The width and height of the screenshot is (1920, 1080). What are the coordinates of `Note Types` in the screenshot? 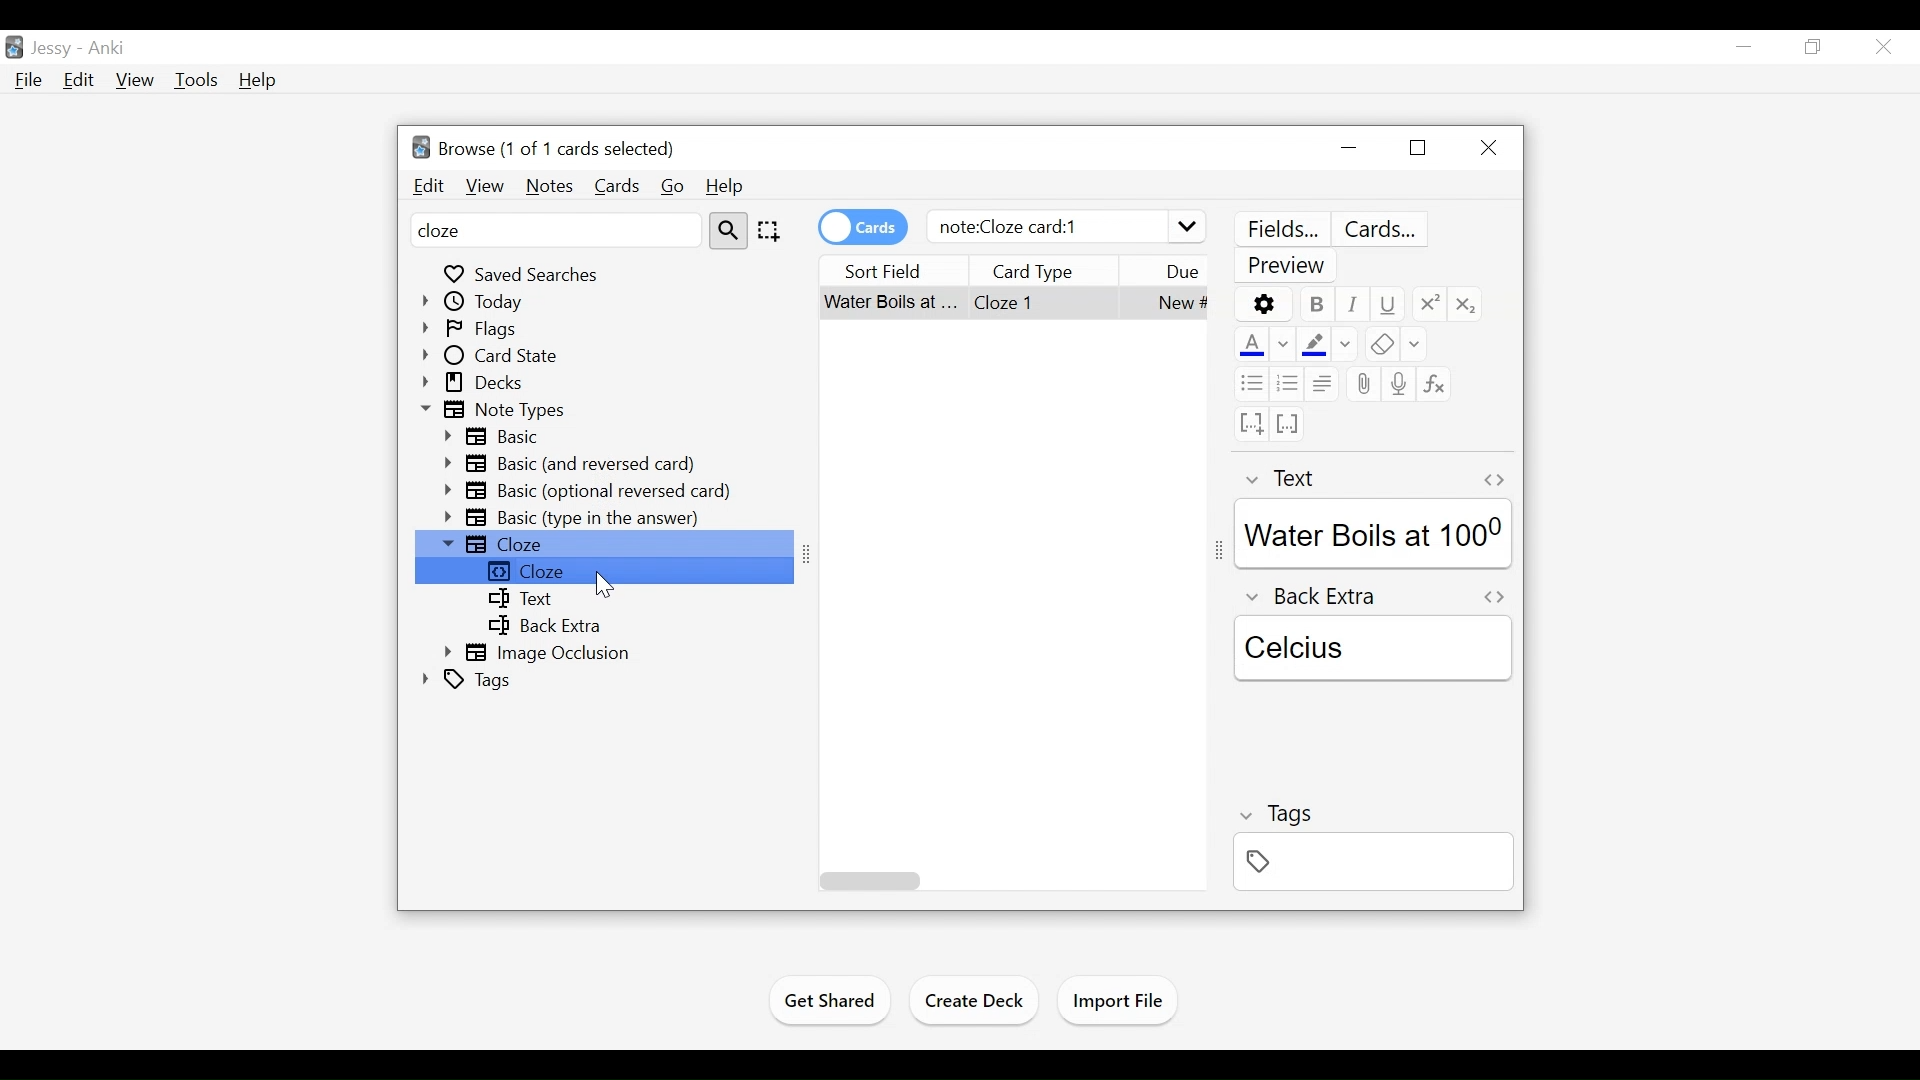 It's located at (497, 411).